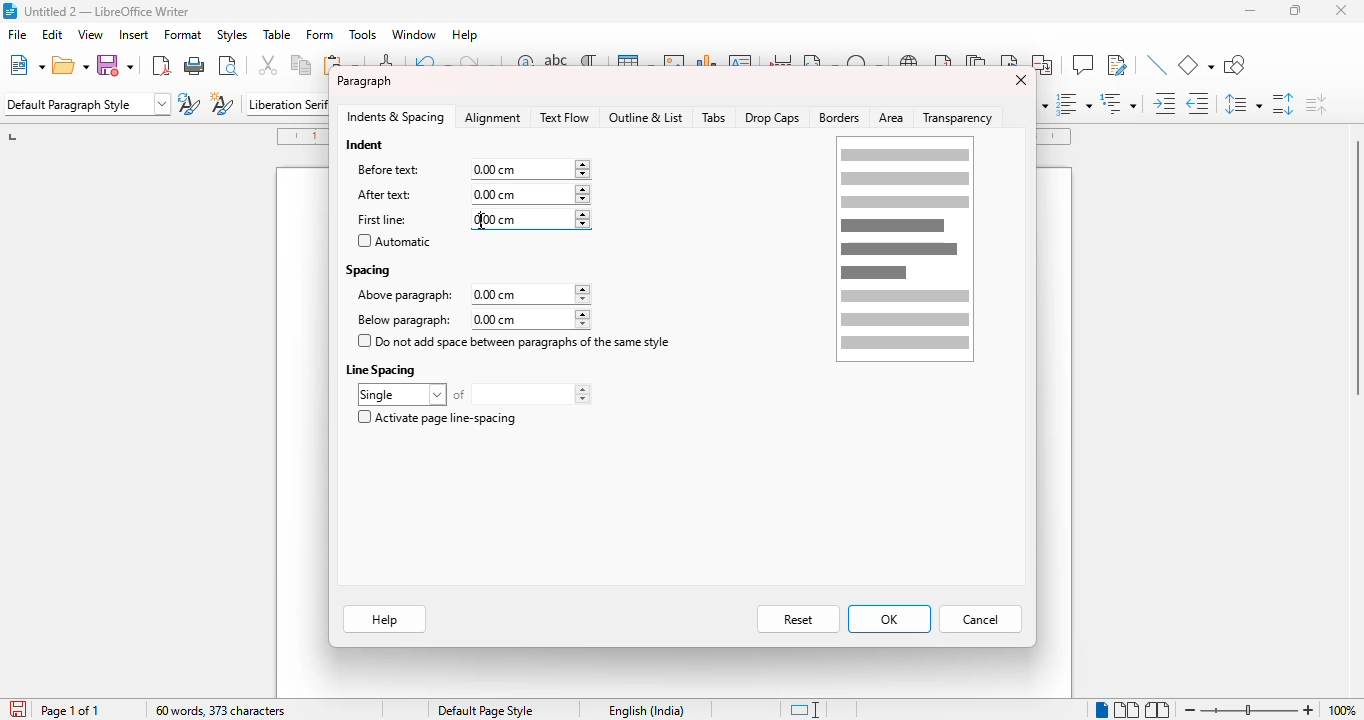  Describe the element at coordinates (486, 710) in the screenshot. I see `page style` at that location.